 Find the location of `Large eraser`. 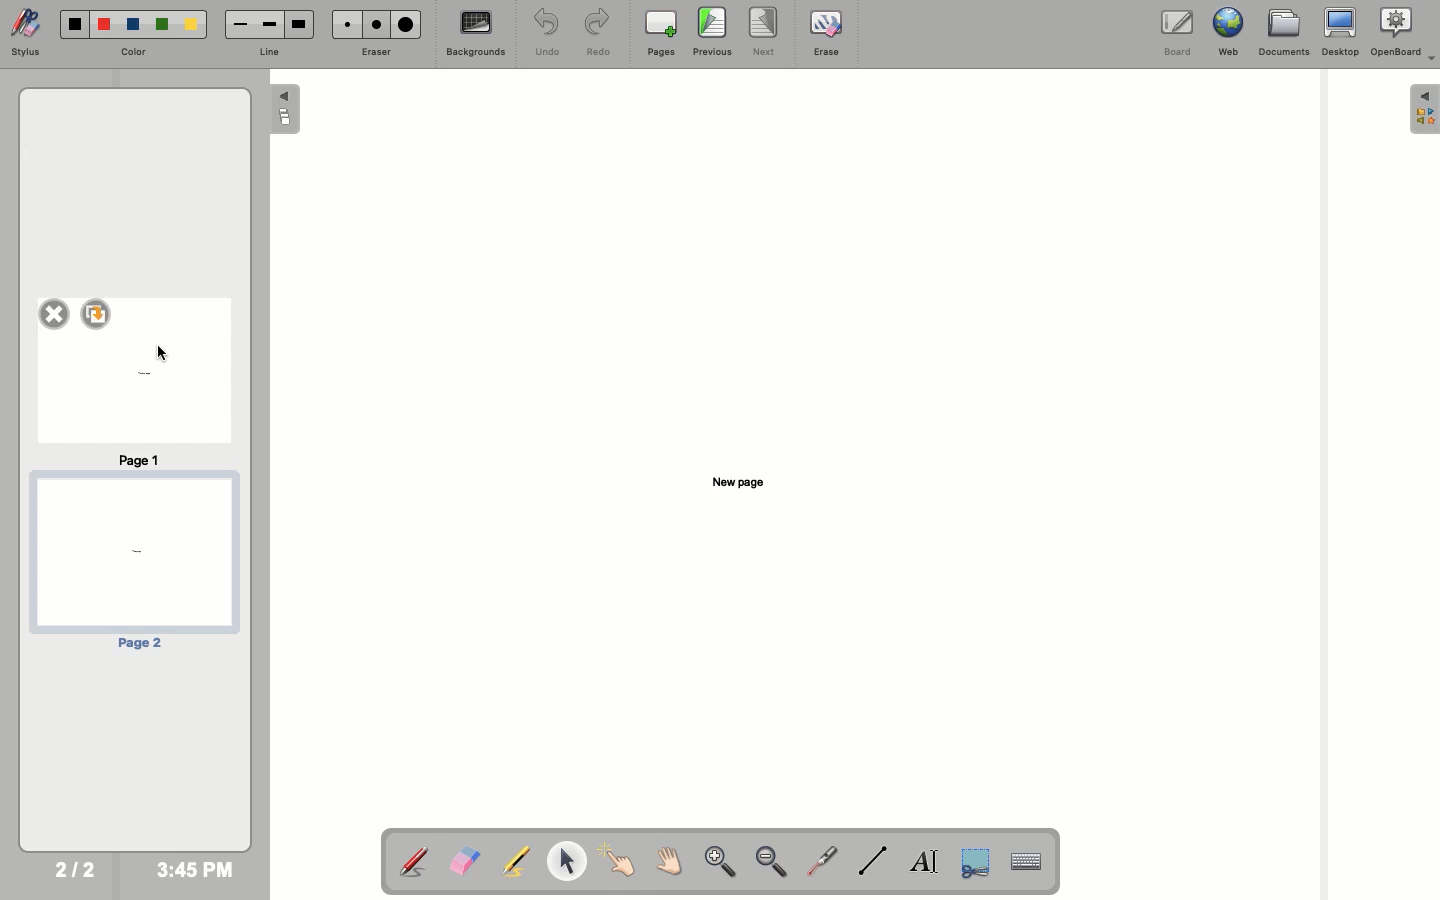

Large eraser is located at coordinates (405, 24).